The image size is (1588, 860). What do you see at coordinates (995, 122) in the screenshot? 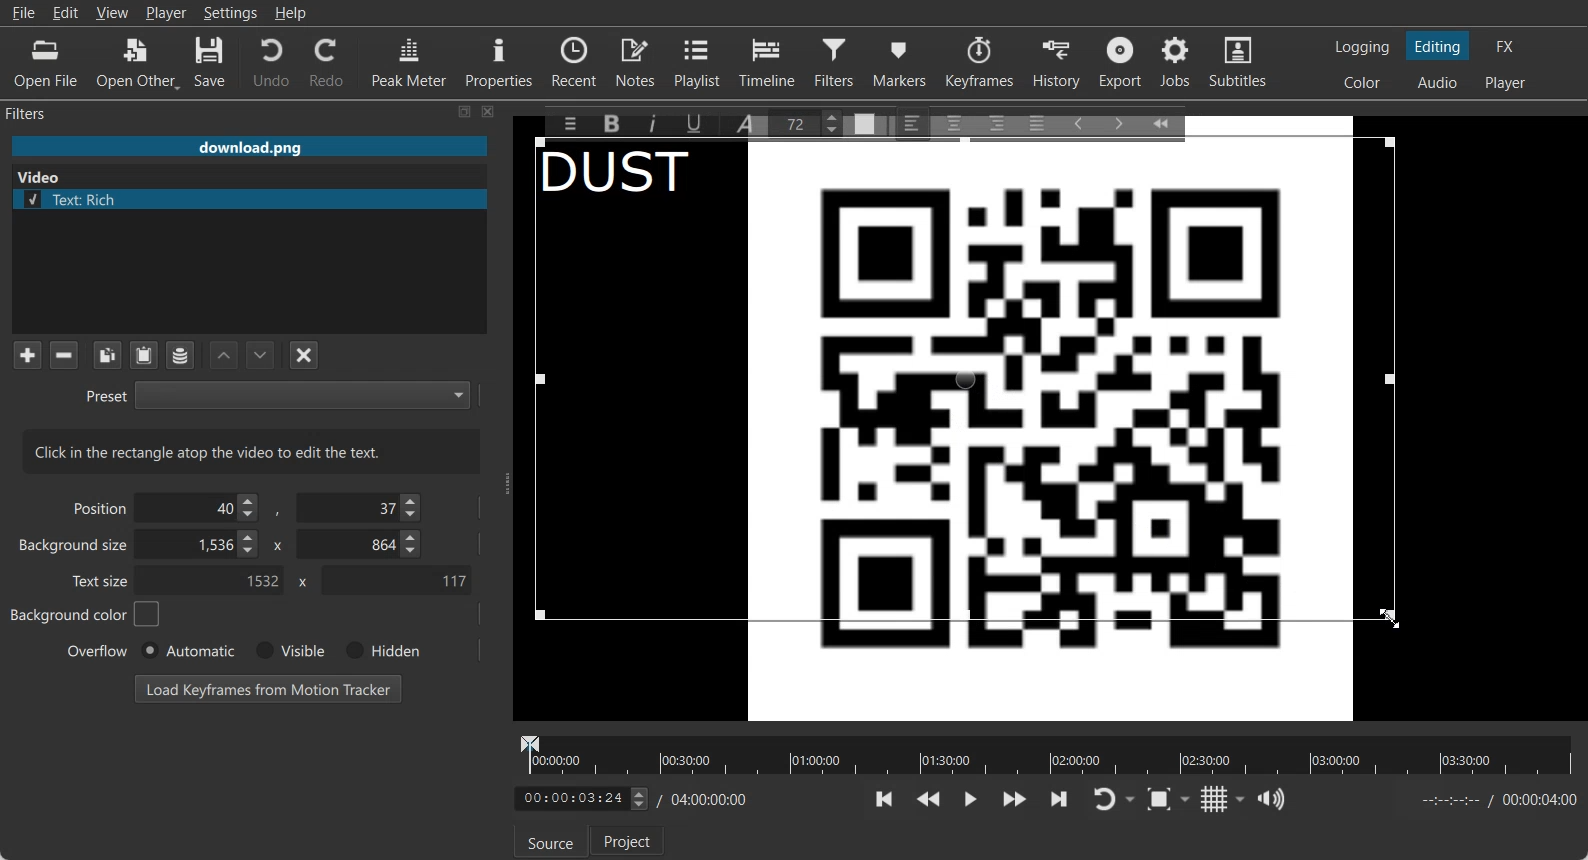
I see `Right` at bounding box center [995, 122].